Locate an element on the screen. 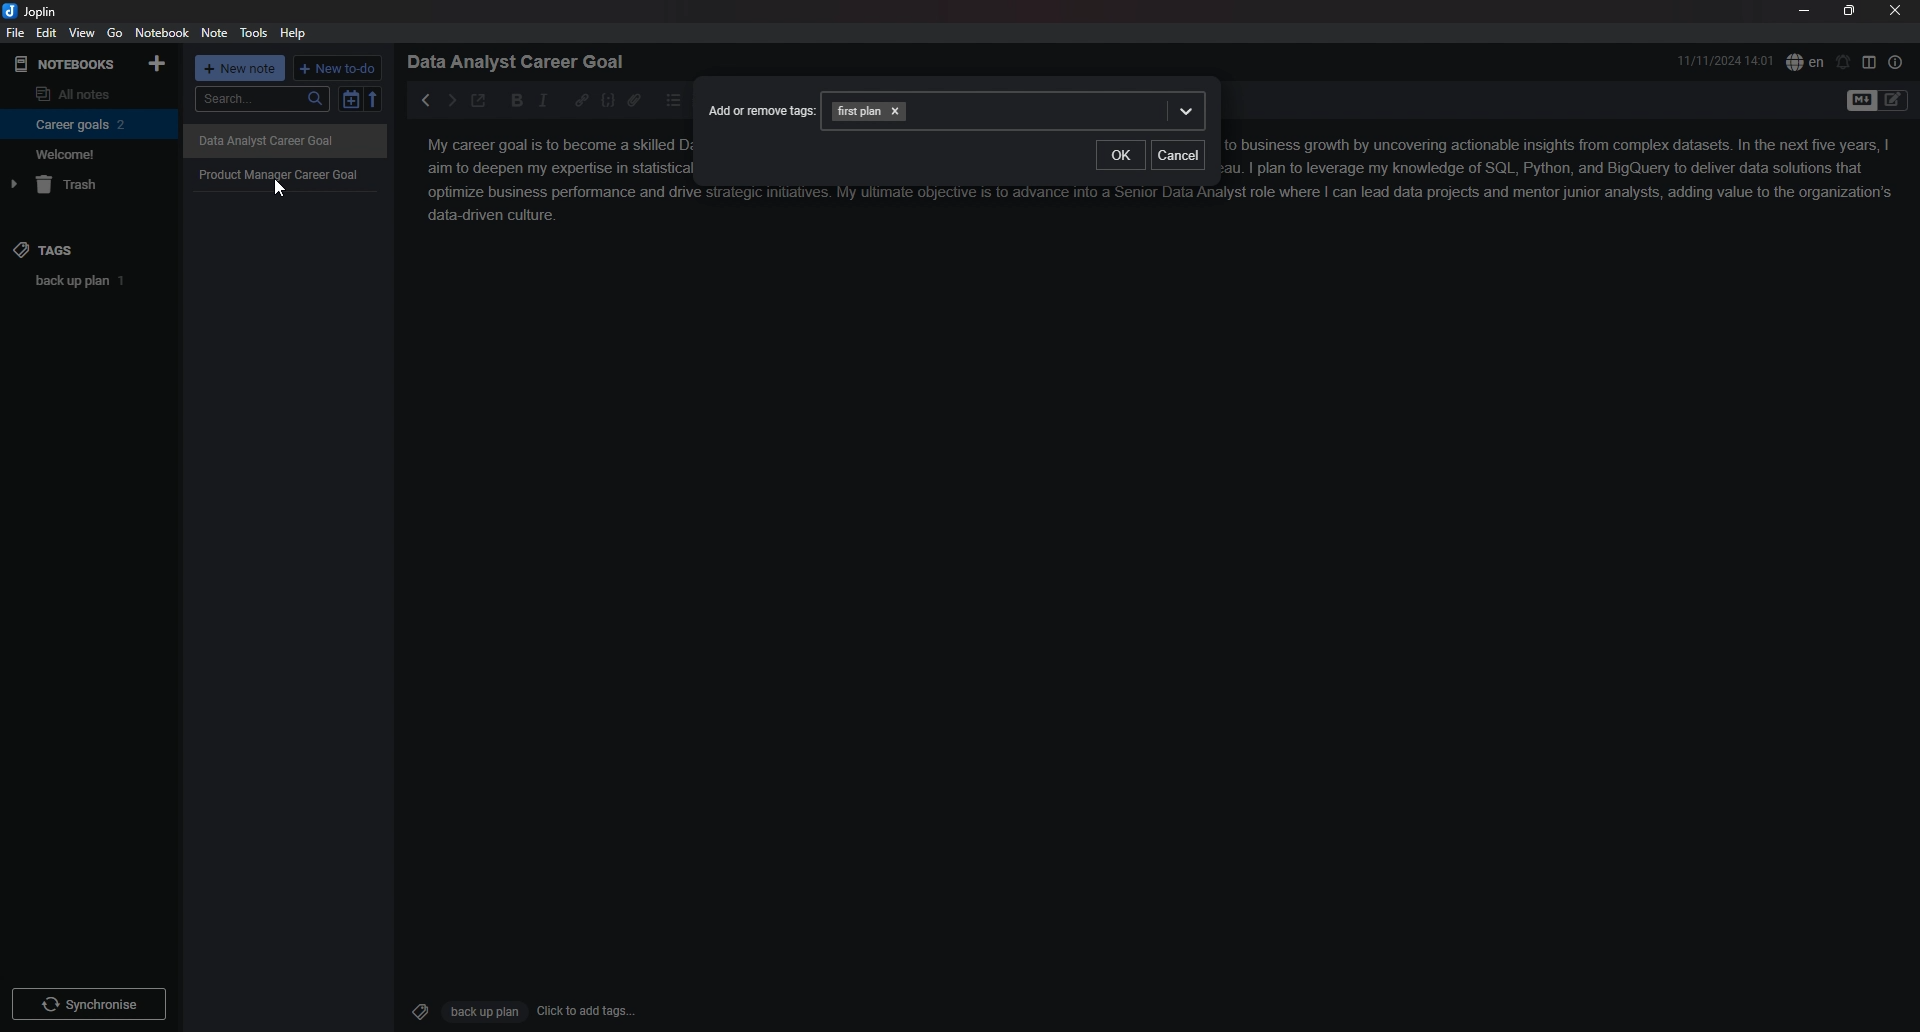 This screenshot has width=1920, height=1032. toggle editor layout is located at coordinates (1869, 61).